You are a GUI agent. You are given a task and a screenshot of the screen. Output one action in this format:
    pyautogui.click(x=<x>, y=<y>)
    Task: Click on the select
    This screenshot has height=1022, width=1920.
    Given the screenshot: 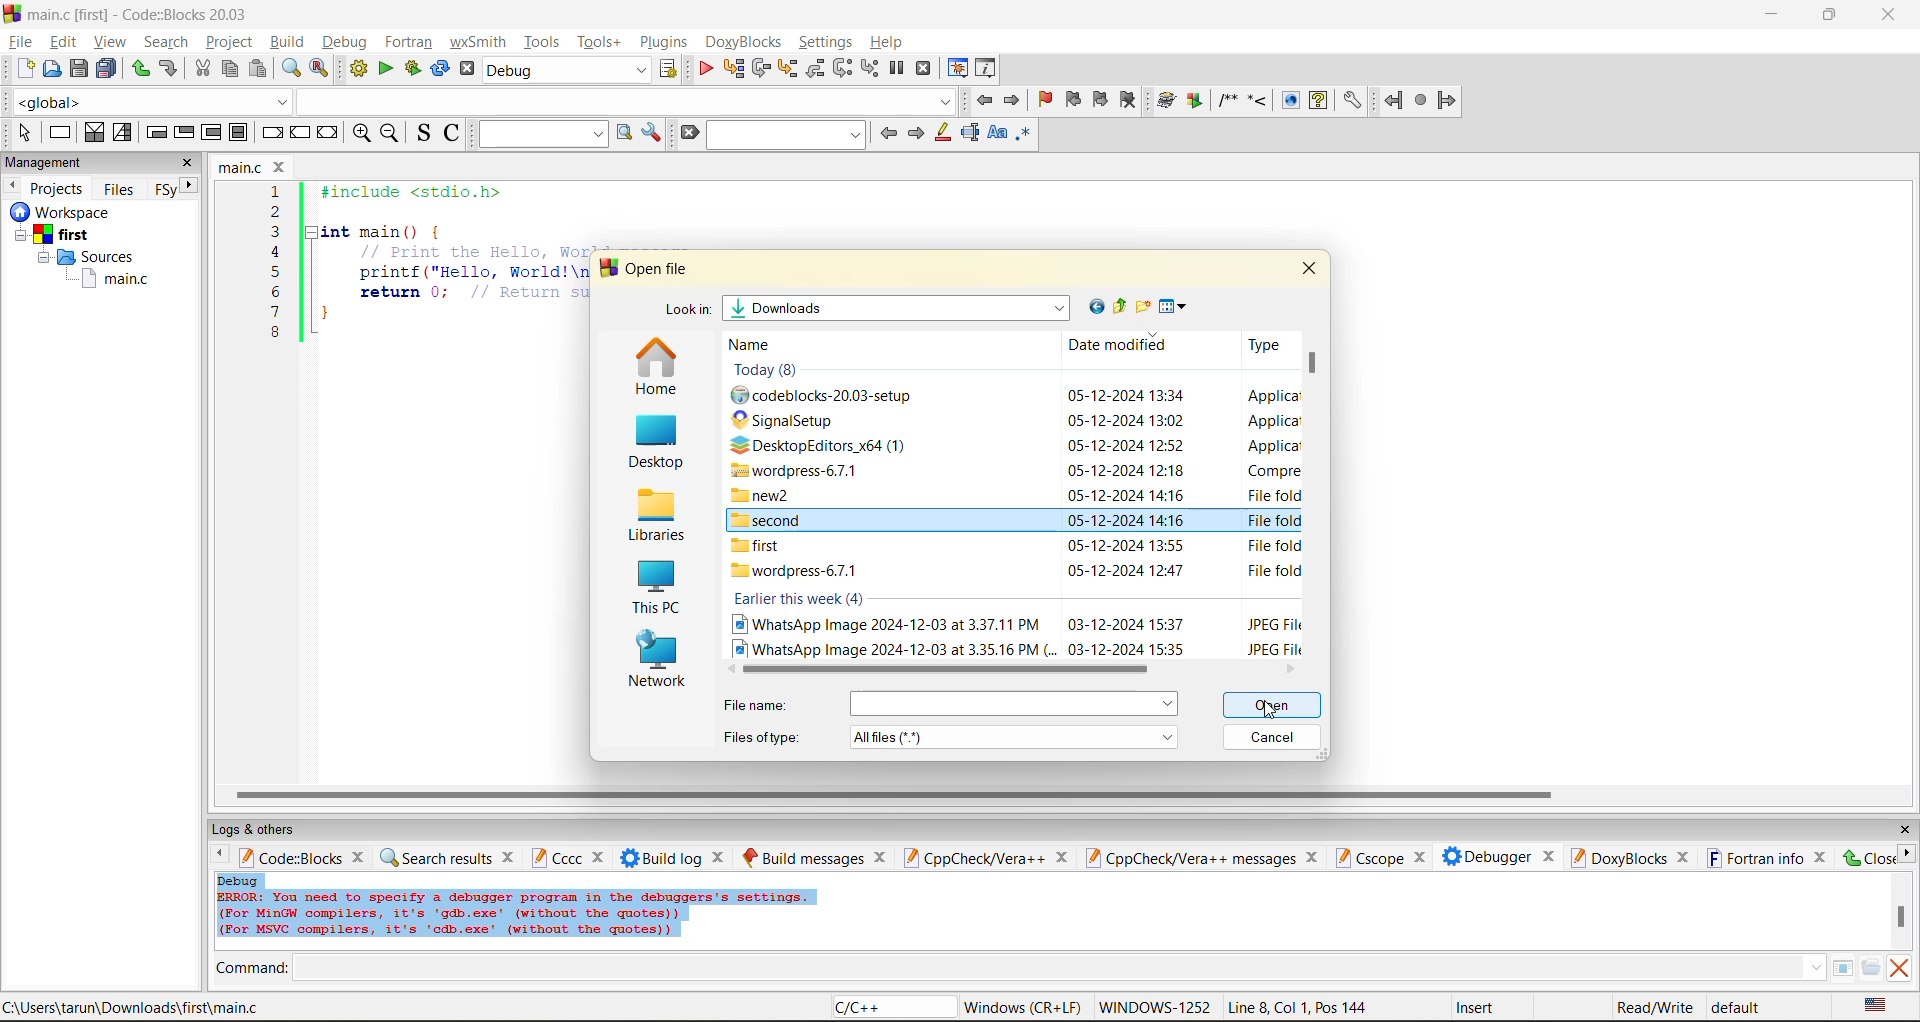 What is the action you would take?
    pyautogui.click(x=24, y=132)
    